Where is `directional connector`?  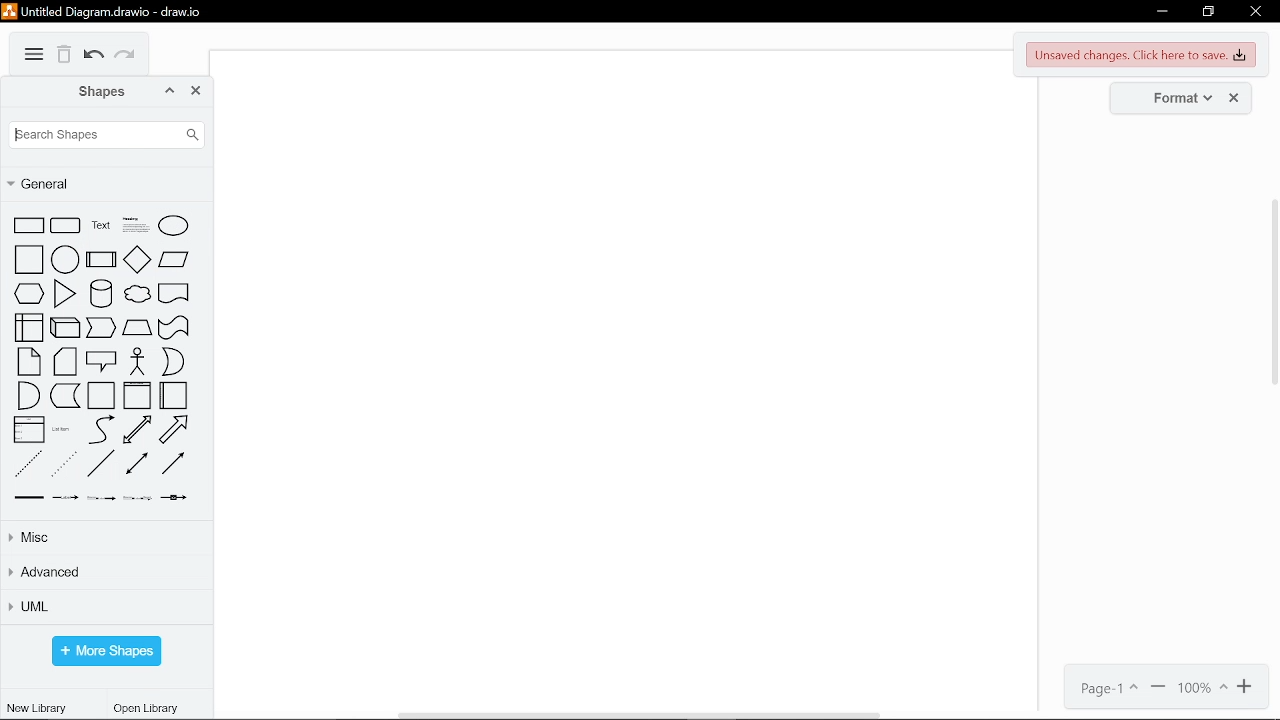 directional connector is located at coordinates (174, 465).